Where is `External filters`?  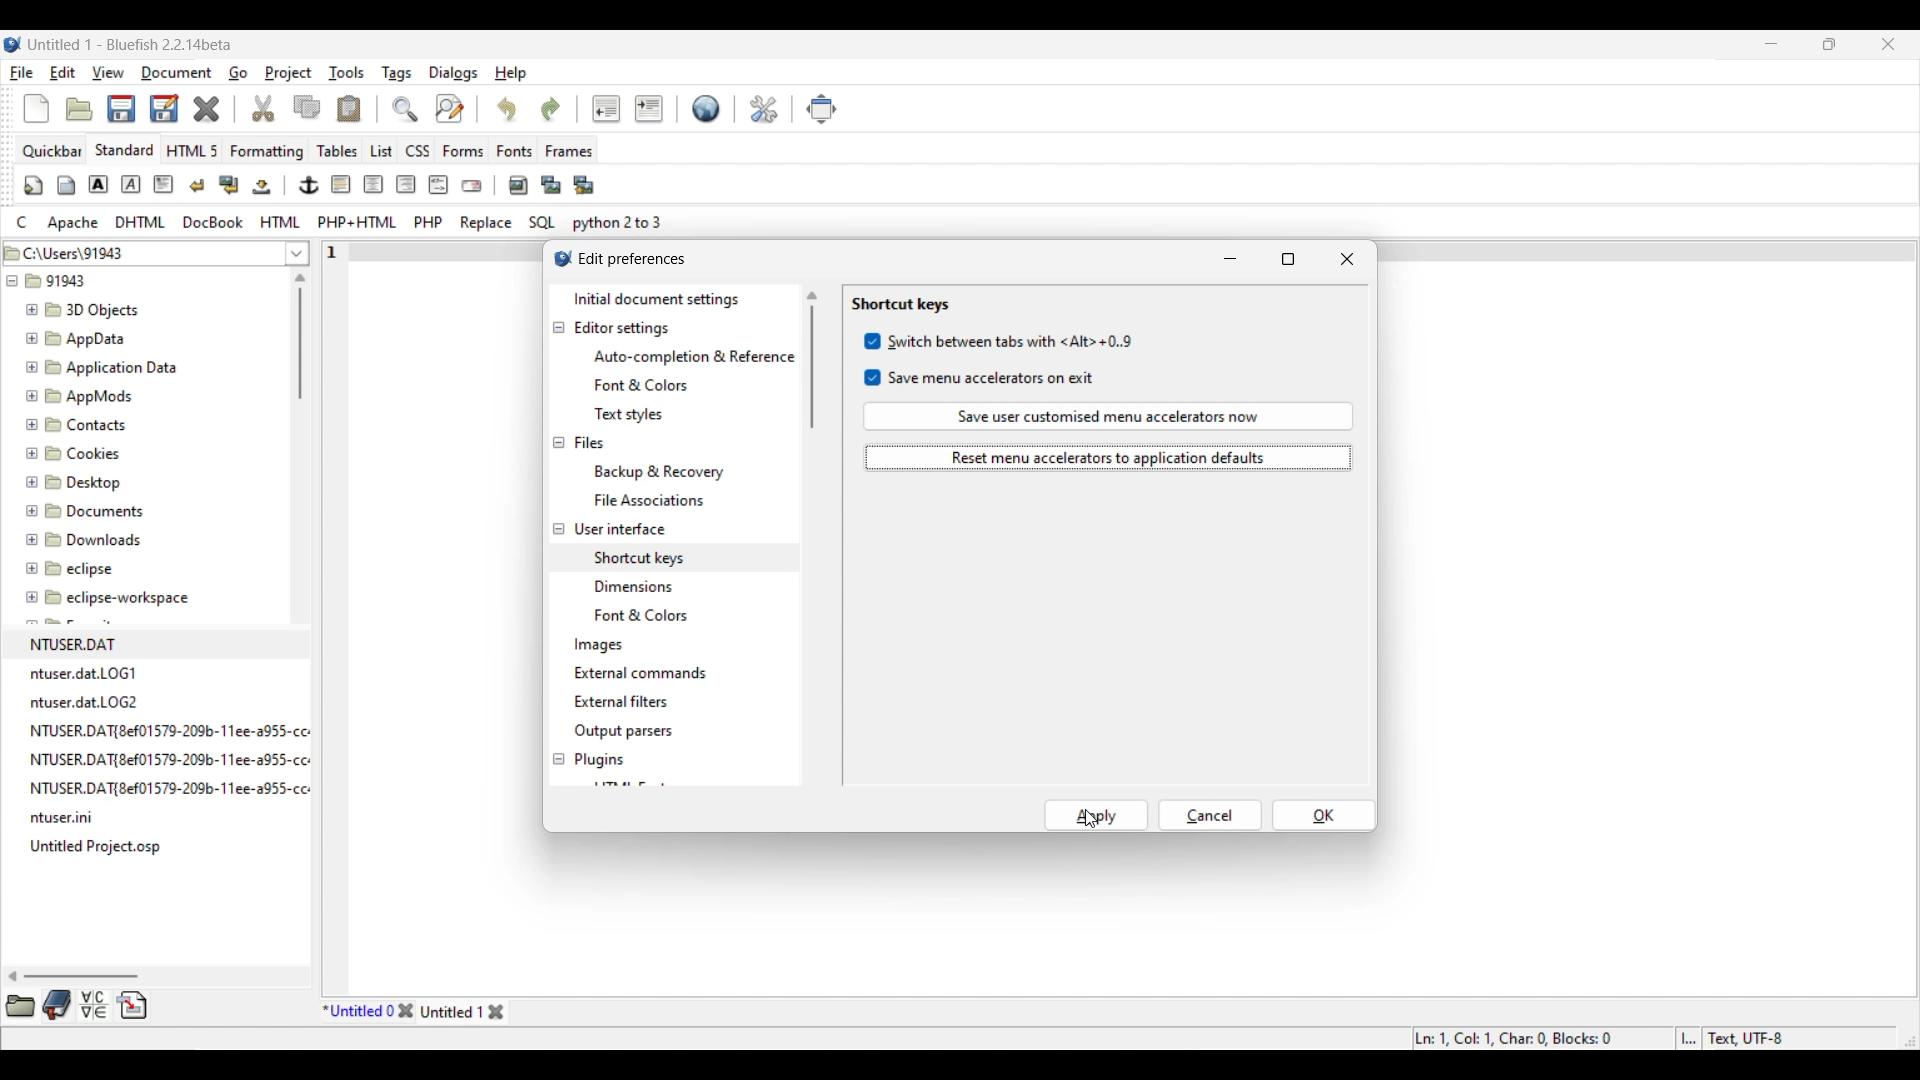 External filters is located at coordinates (621, 702).